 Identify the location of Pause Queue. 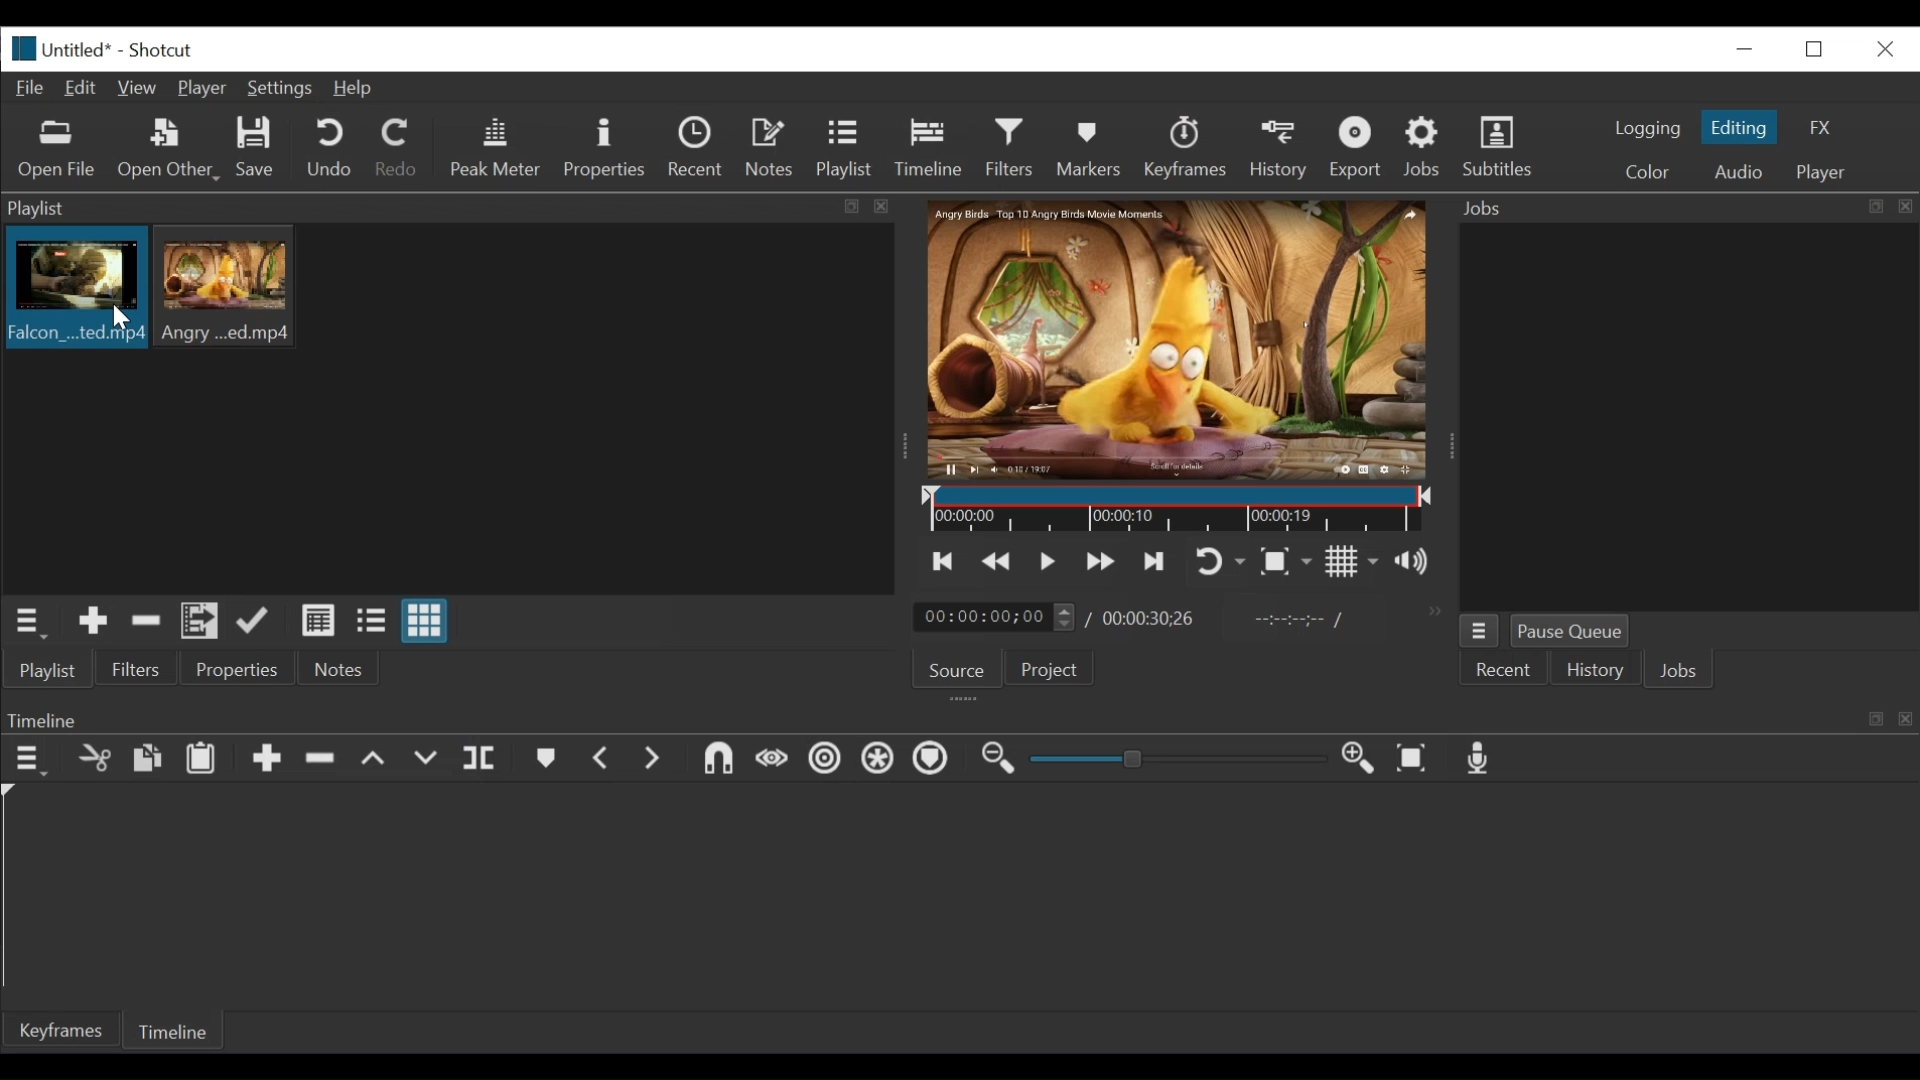
(1571, 635).